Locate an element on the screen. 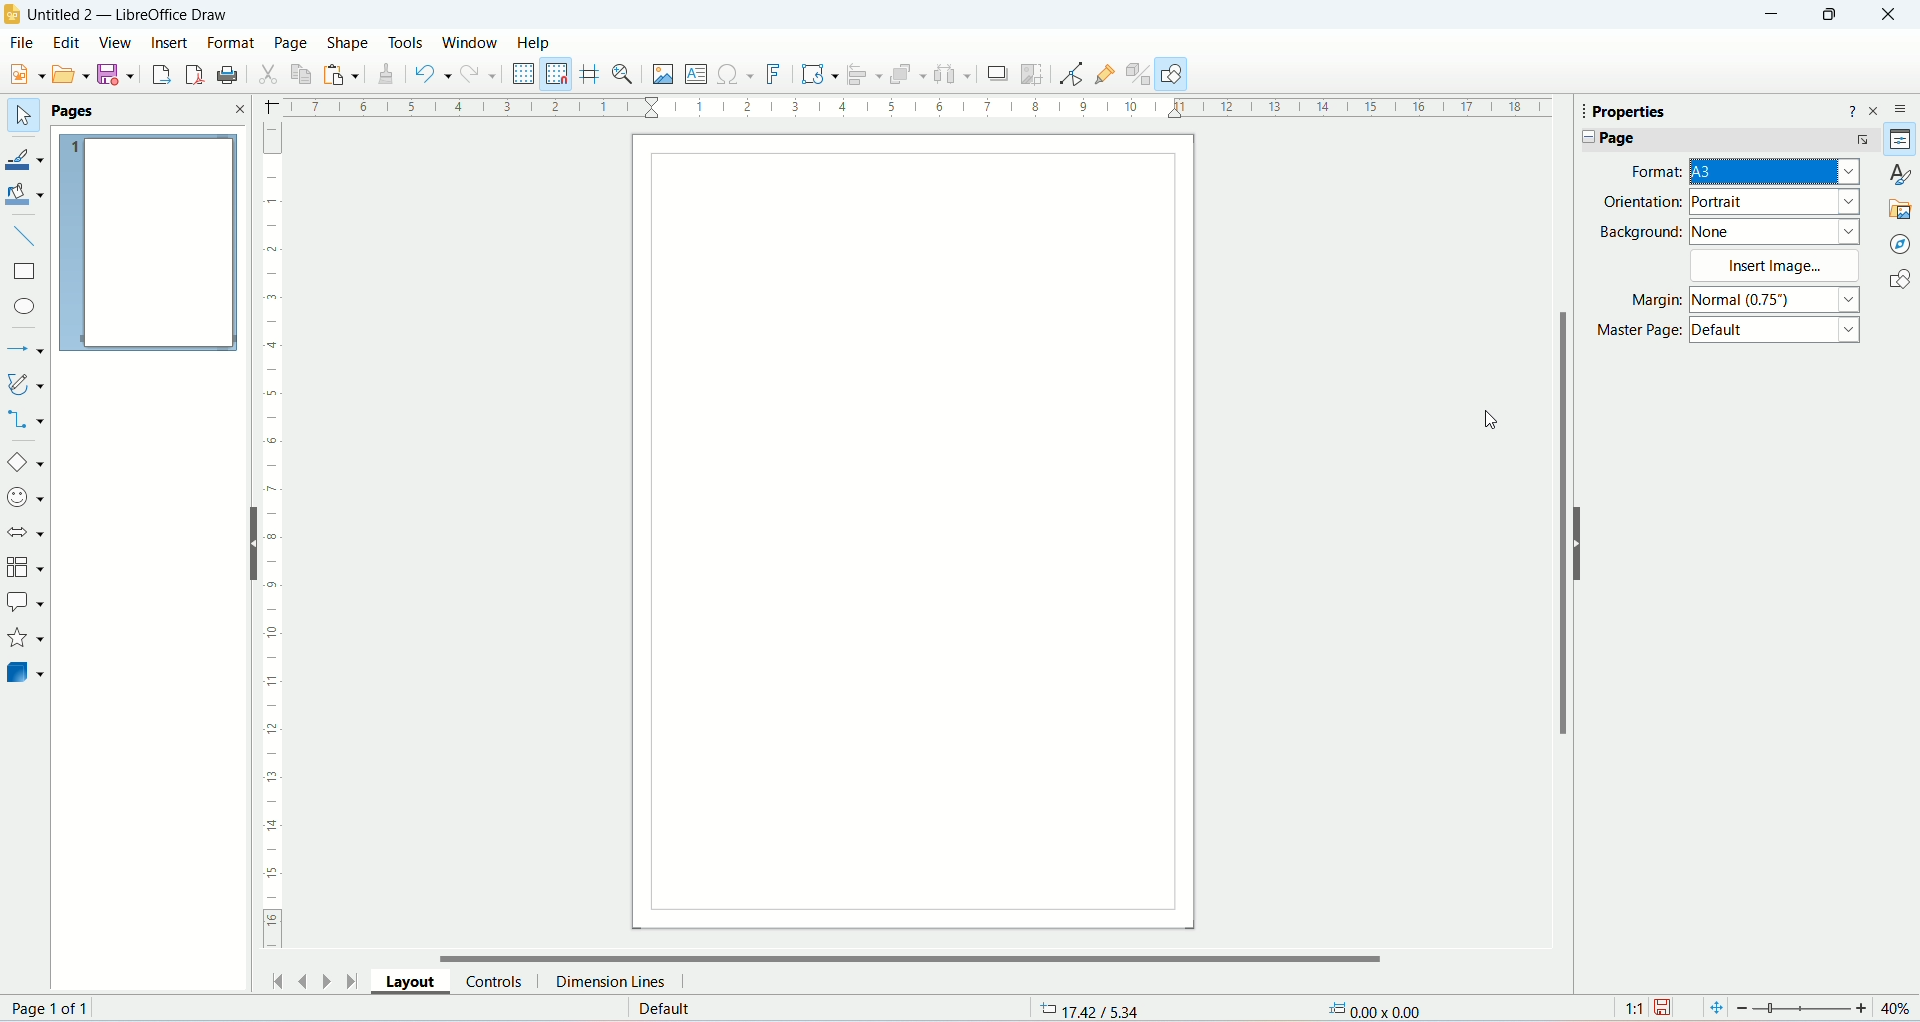 The width and height of the screenshot is (1920, 1022). next page is located at coordinates (325, 980).